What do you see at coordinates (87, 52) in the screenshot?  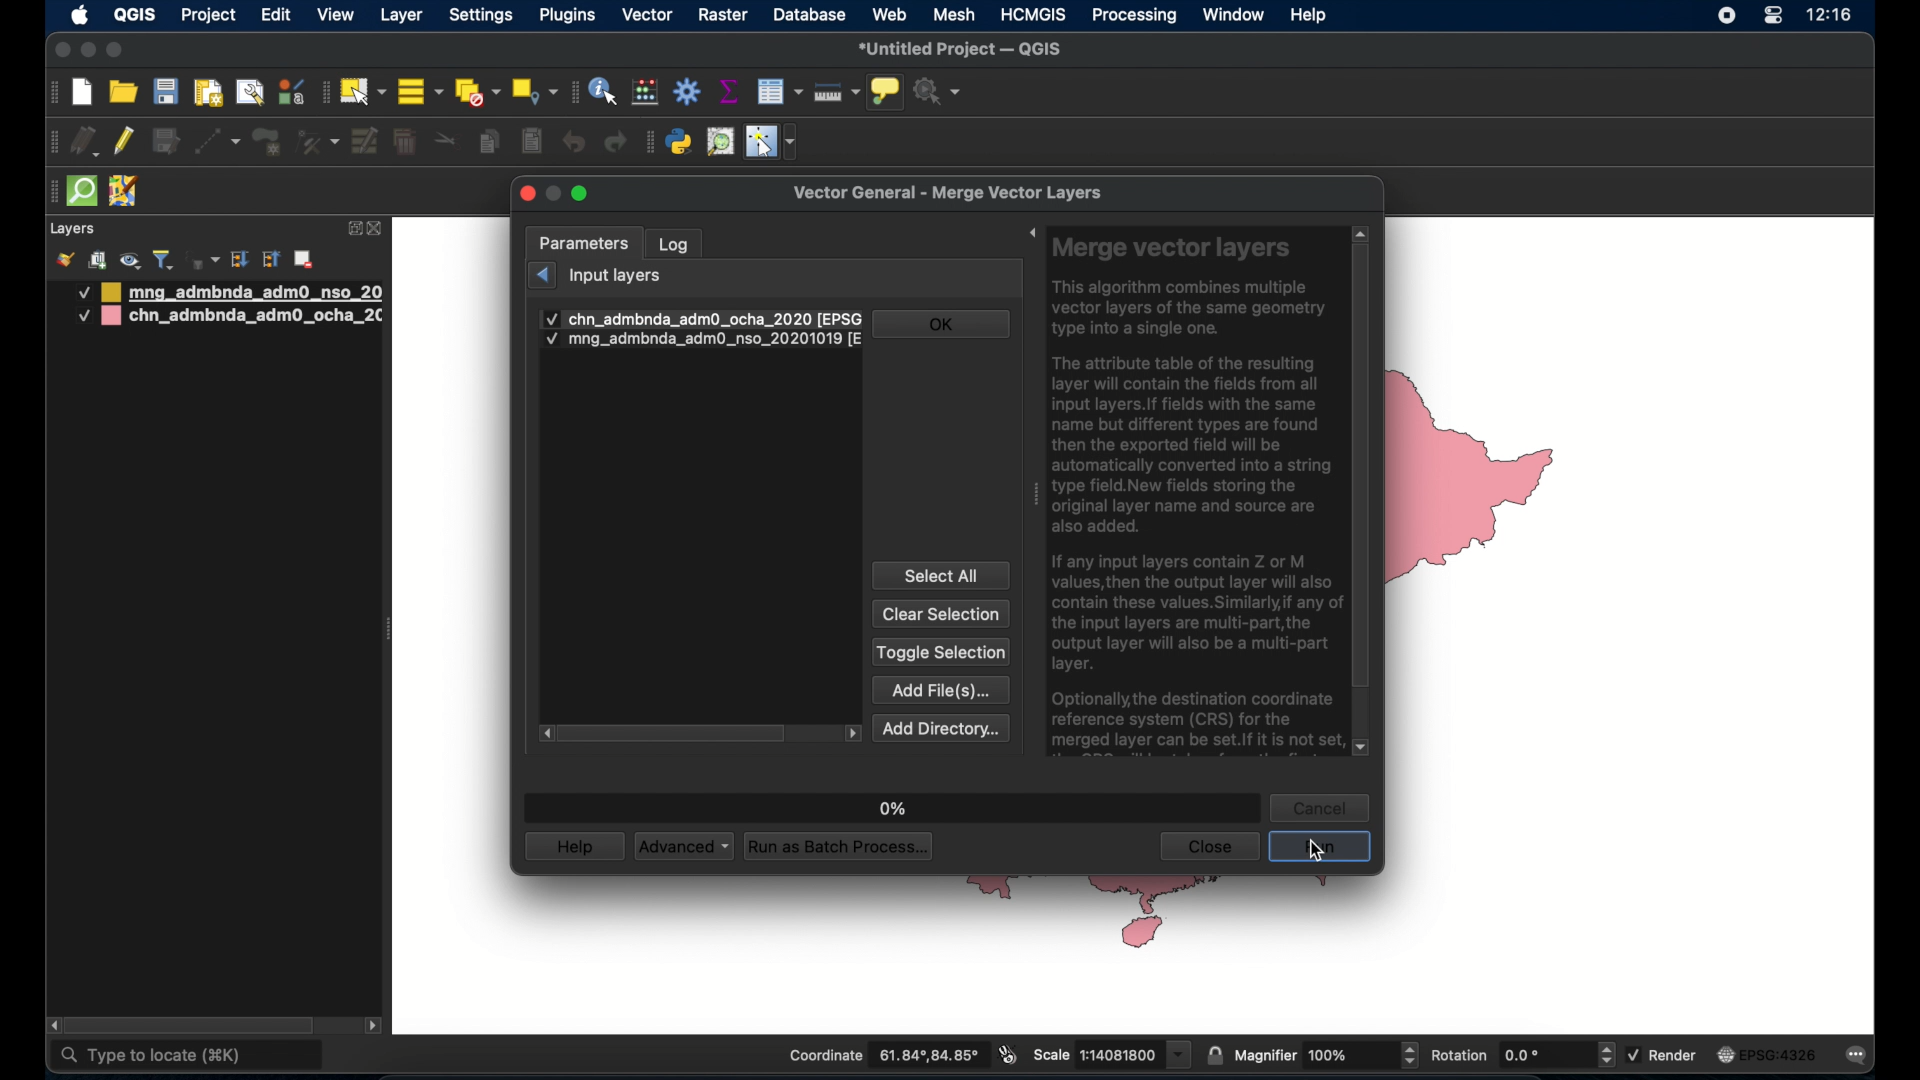 I see `minimize` at bounding box center [87, 52].